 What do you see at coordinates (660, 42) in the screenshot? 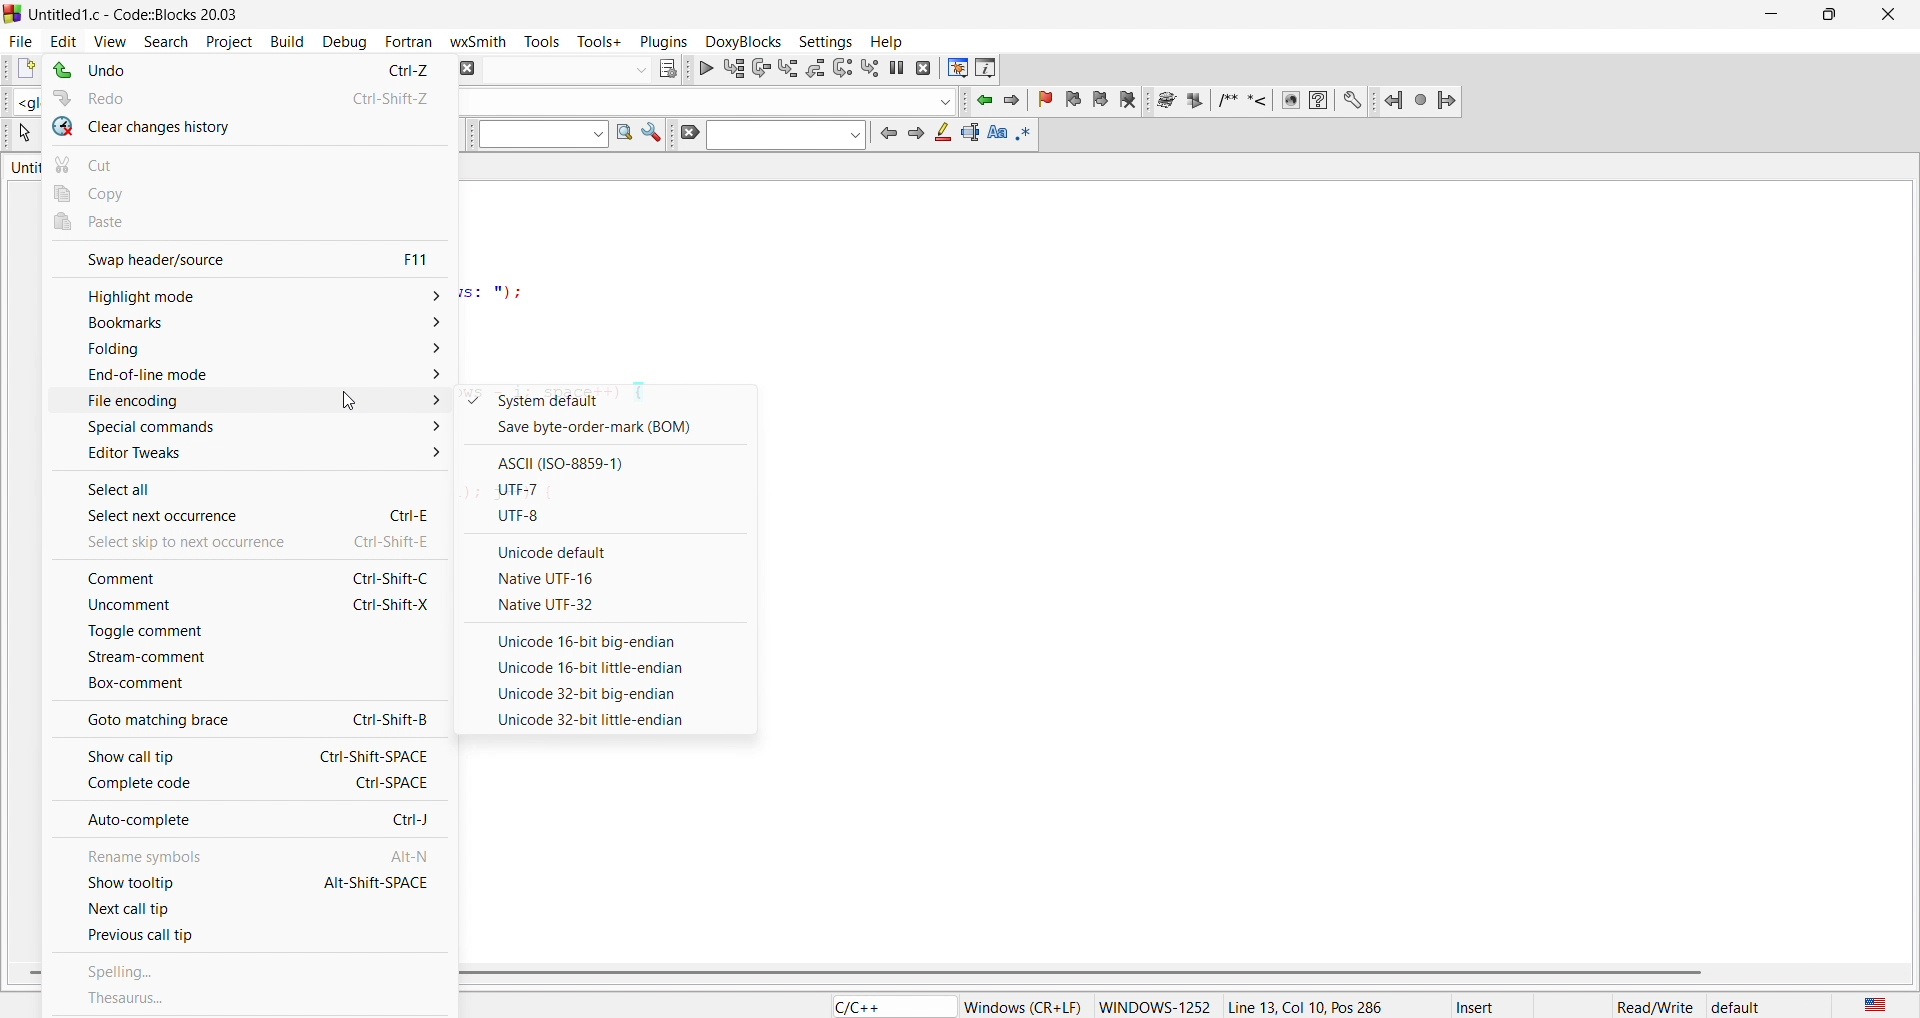
I see `plugins` at bounding box center [660, 42].